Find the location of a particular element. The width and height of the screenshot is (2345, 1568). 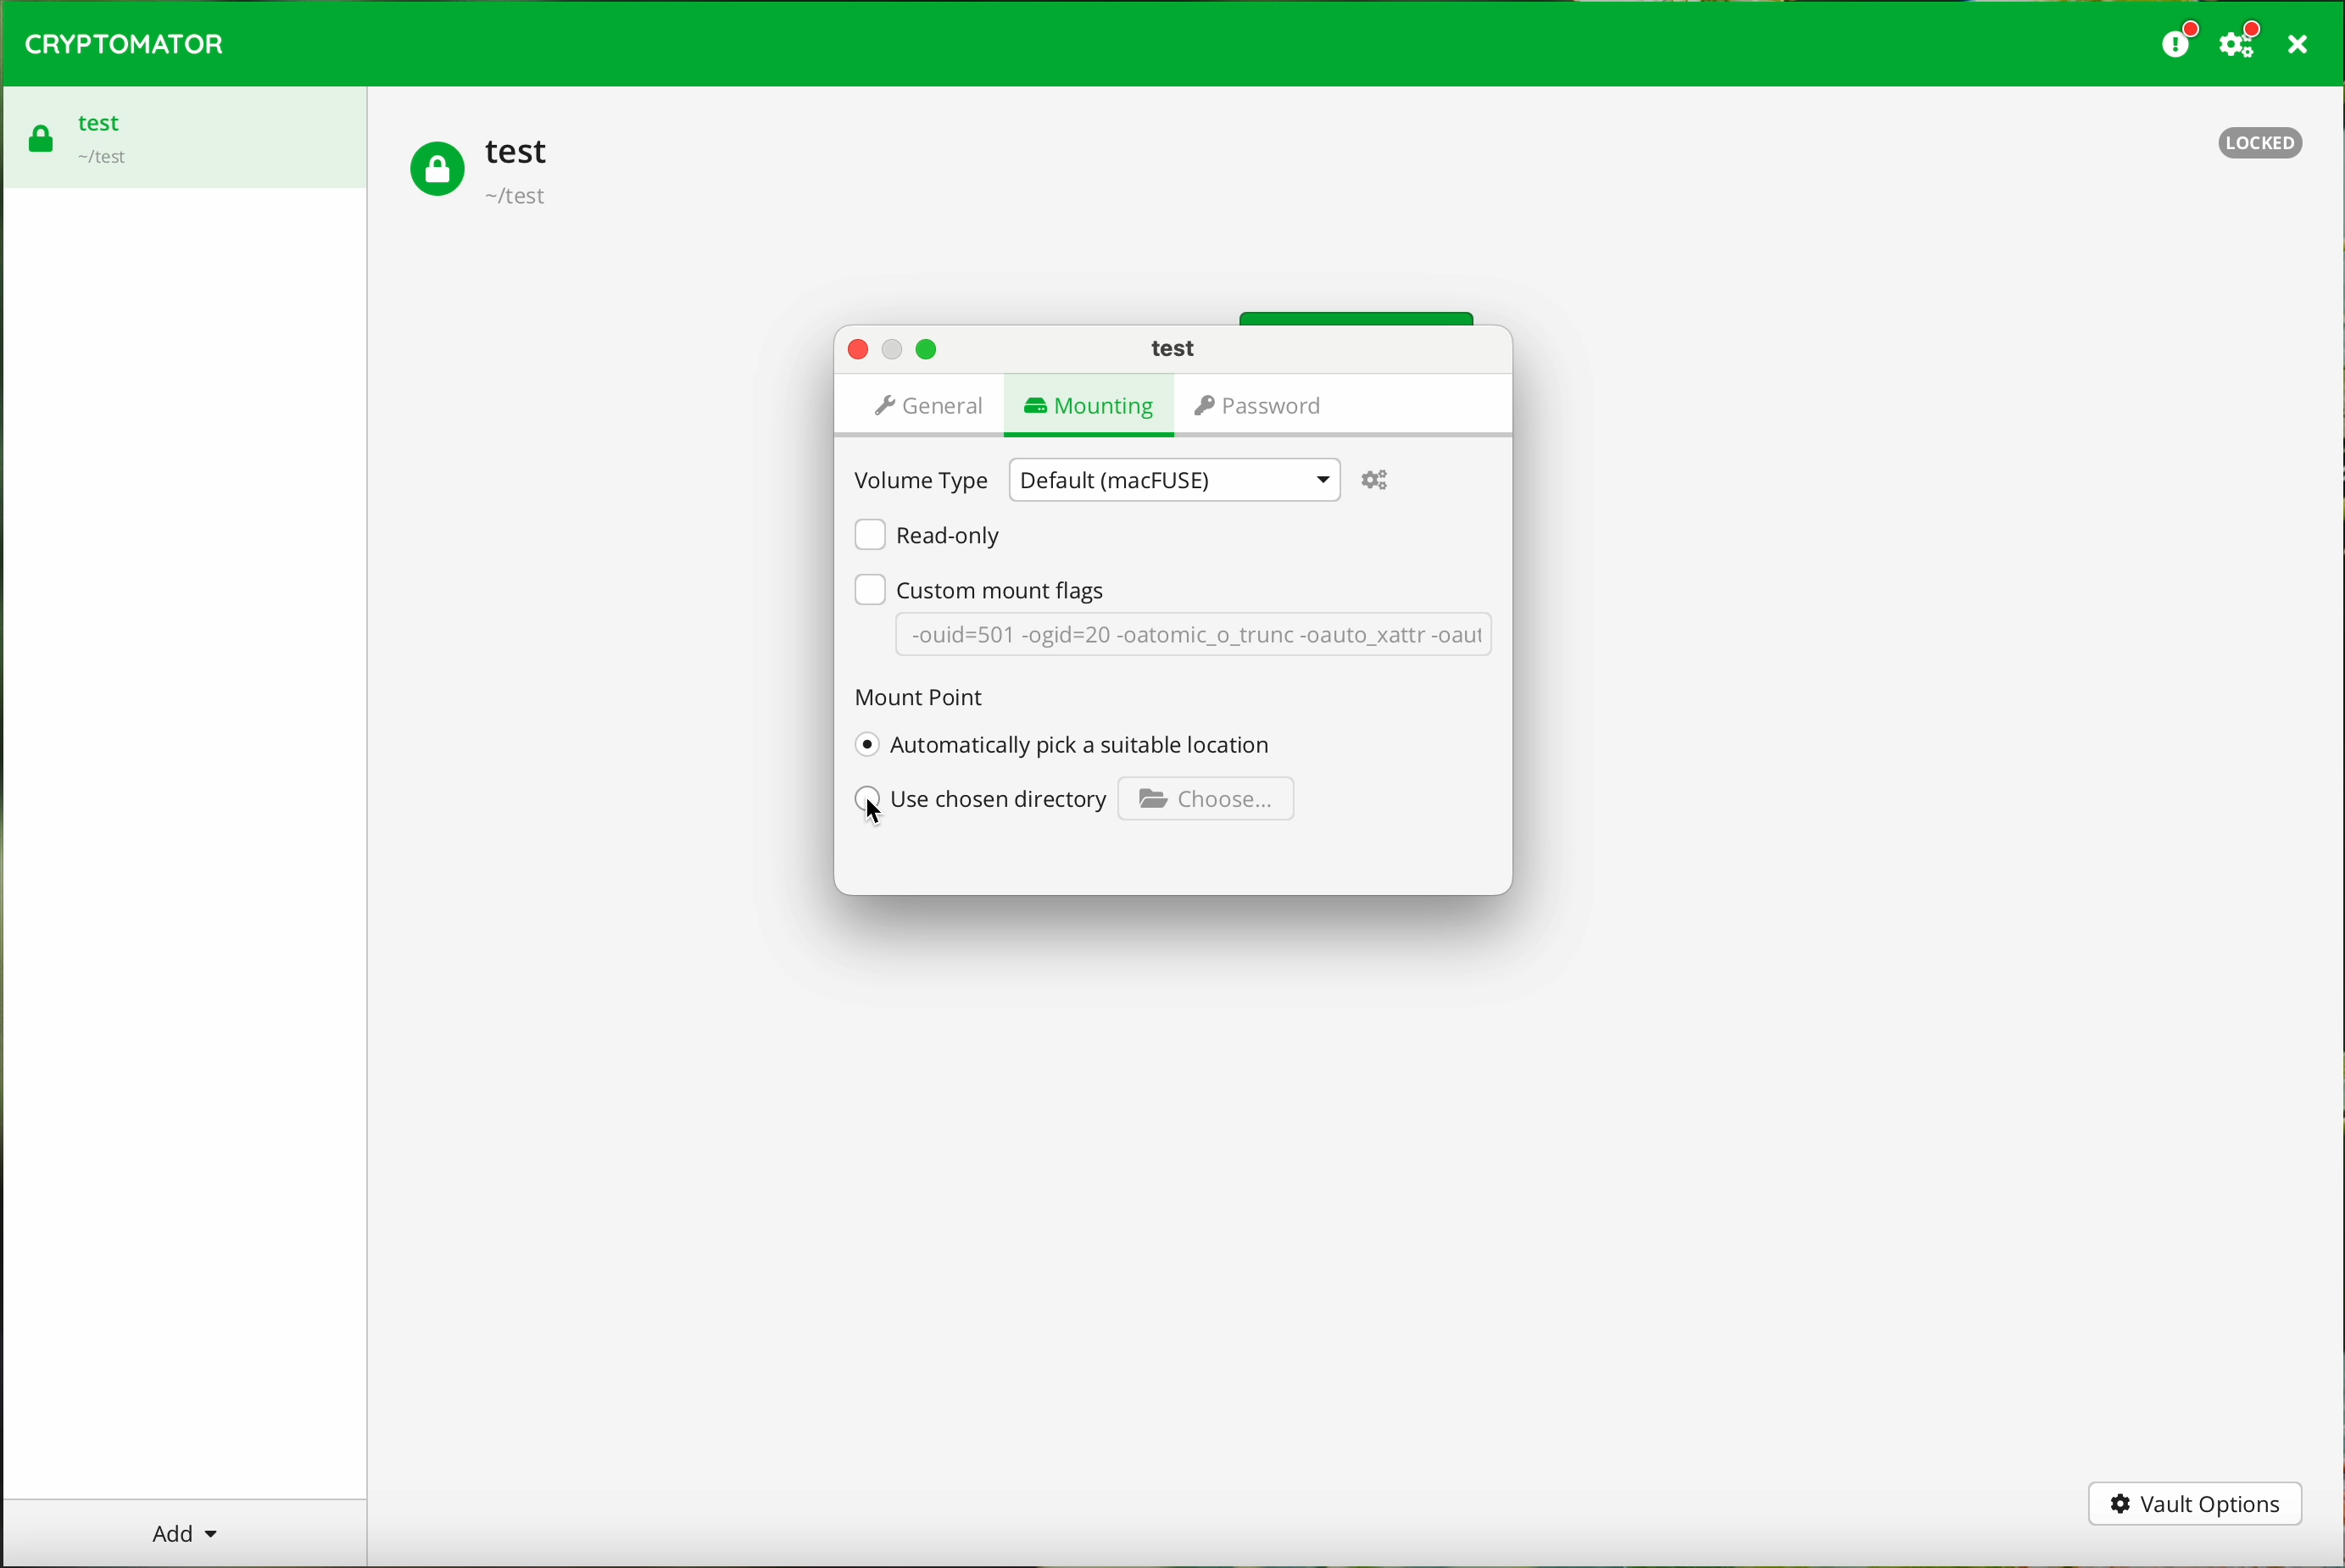

close is located at coordinates (2296, 44).